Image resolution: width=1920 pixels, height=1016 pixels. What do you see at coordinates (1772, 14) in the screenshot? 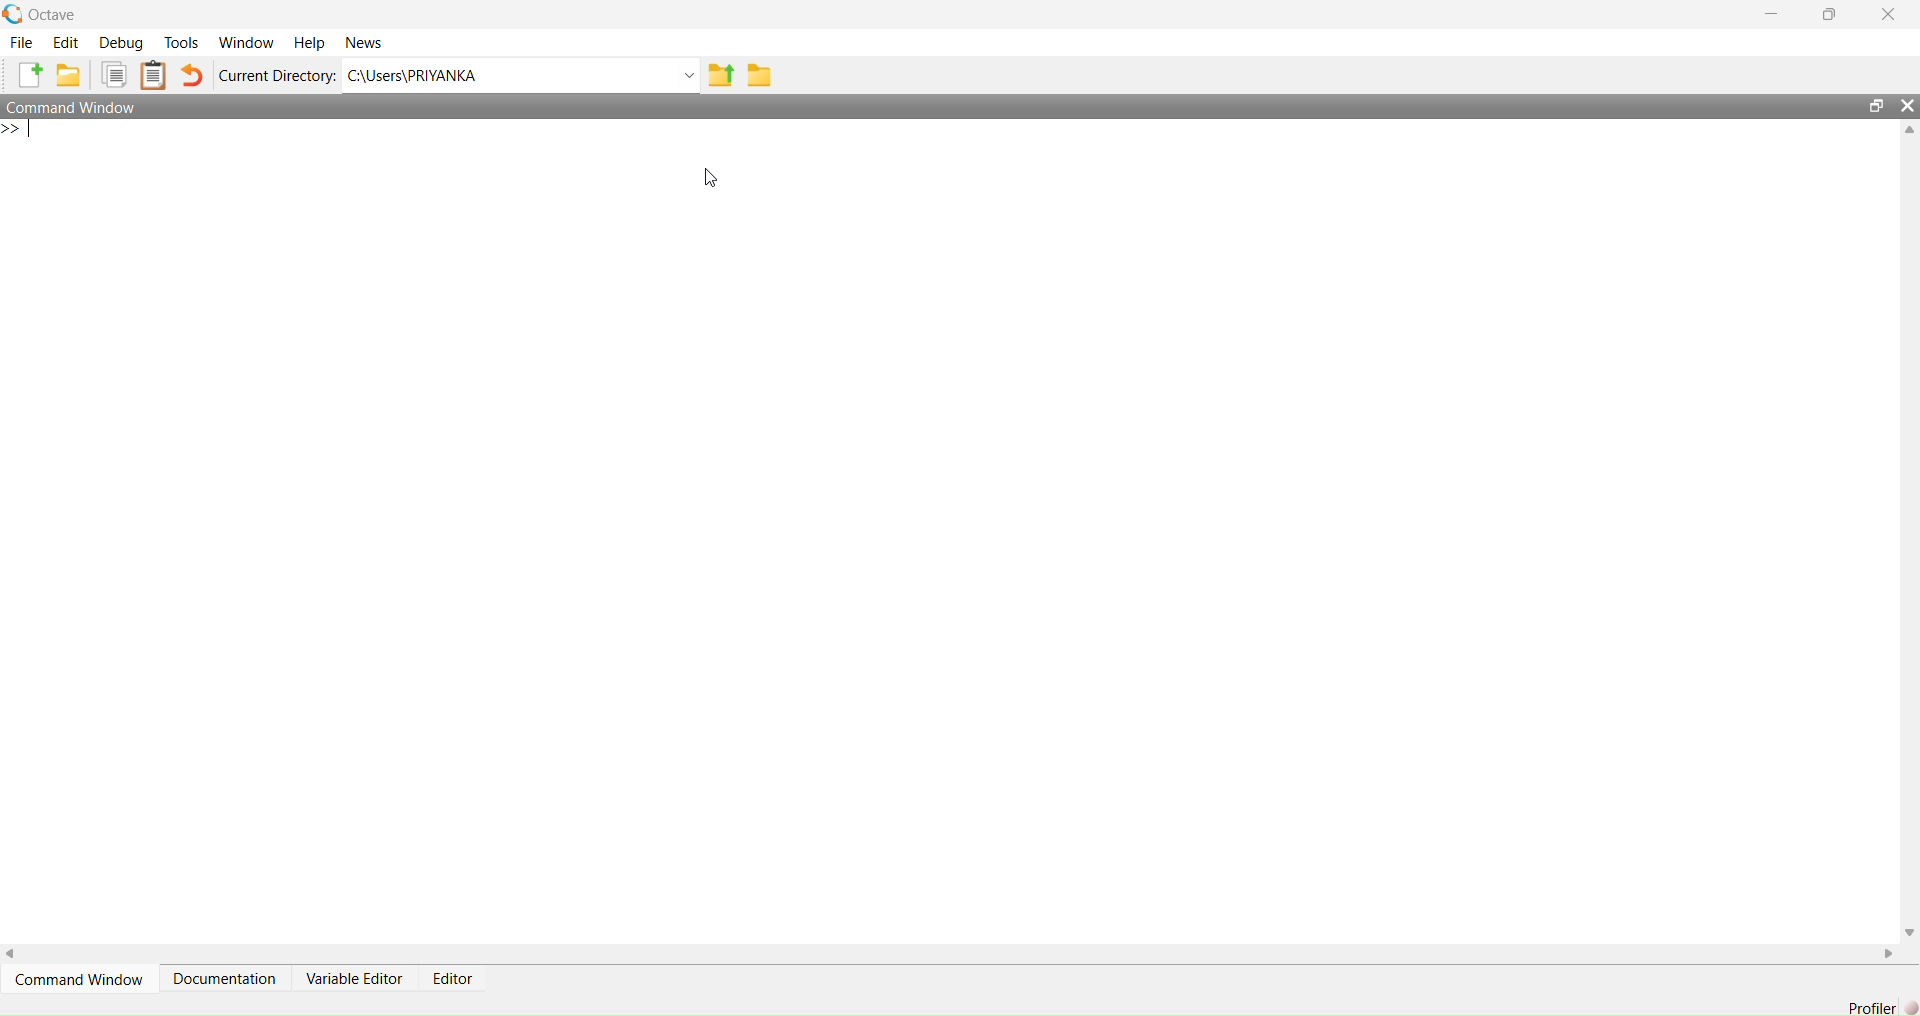
I see `minimize` at bounding box center [1772, 14].